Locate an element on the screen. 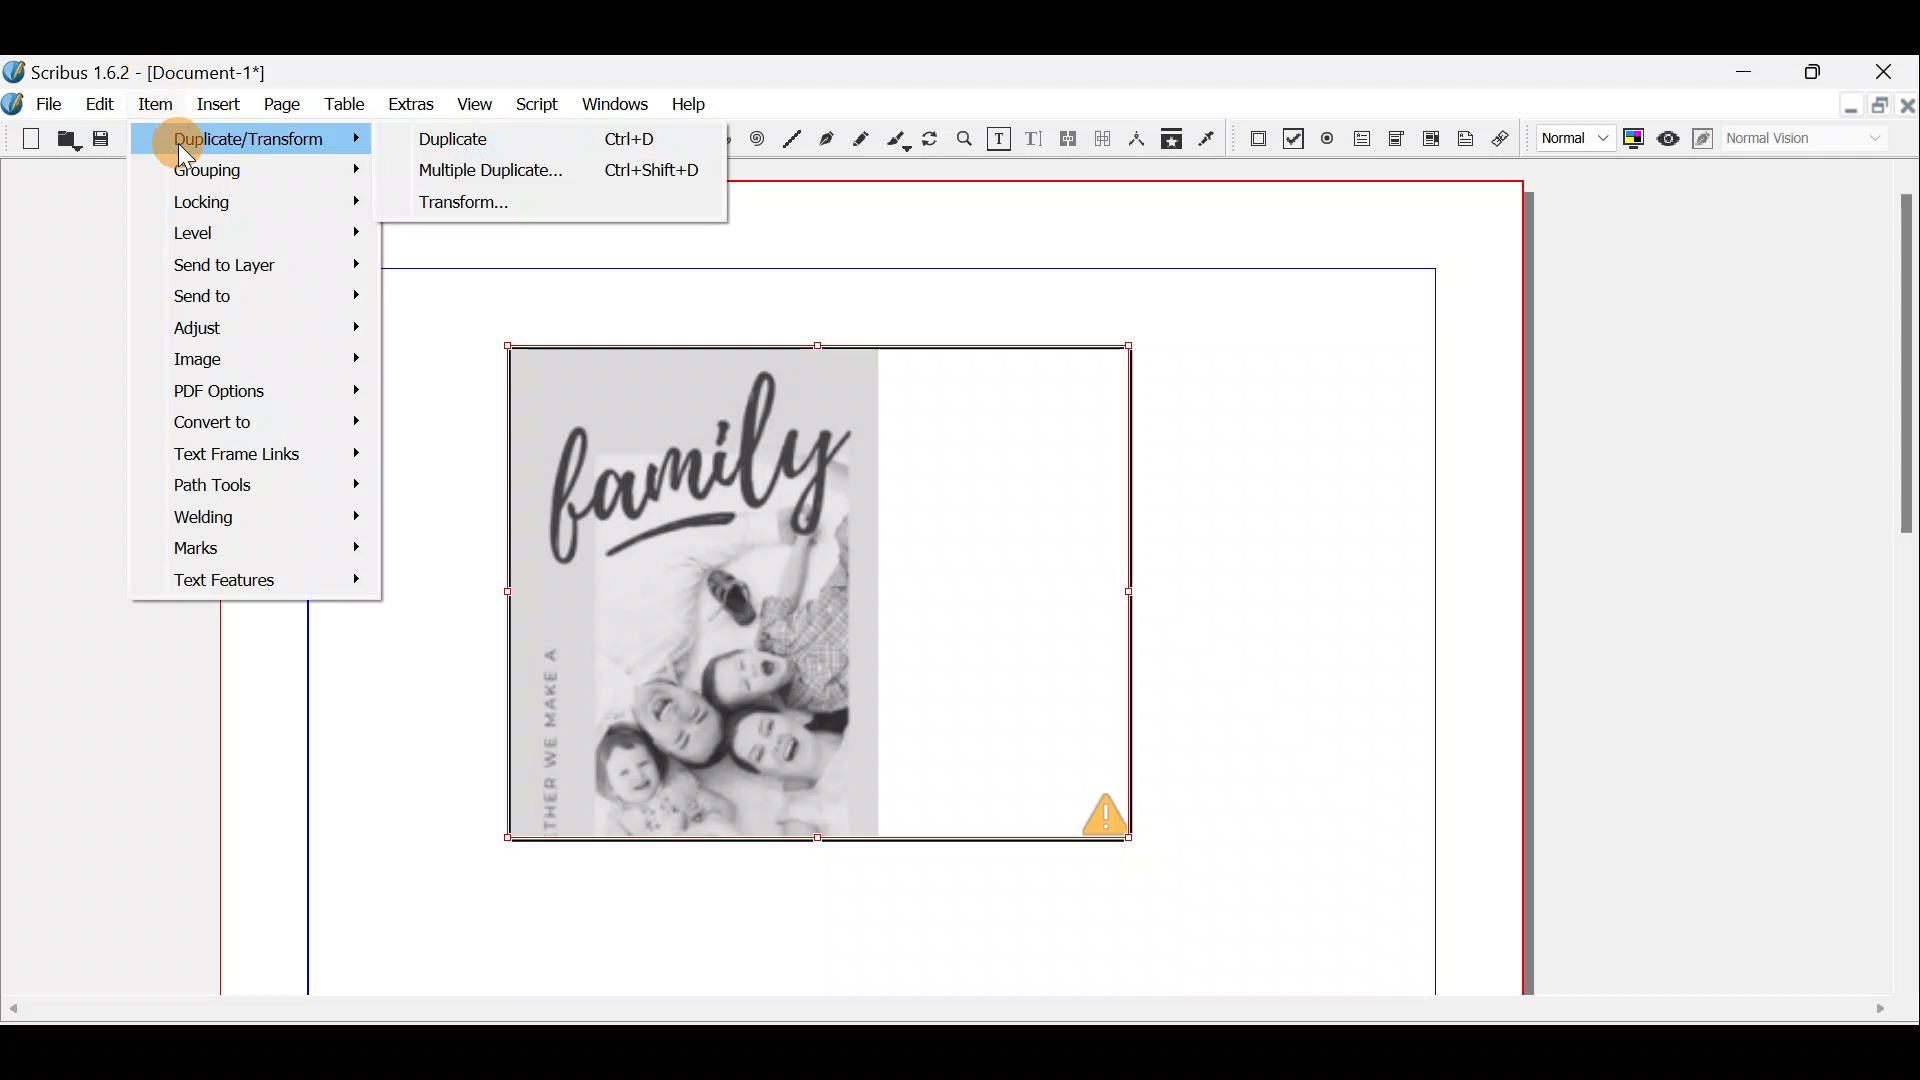  Edit in preview mode is located at coordinates (1706, 142).